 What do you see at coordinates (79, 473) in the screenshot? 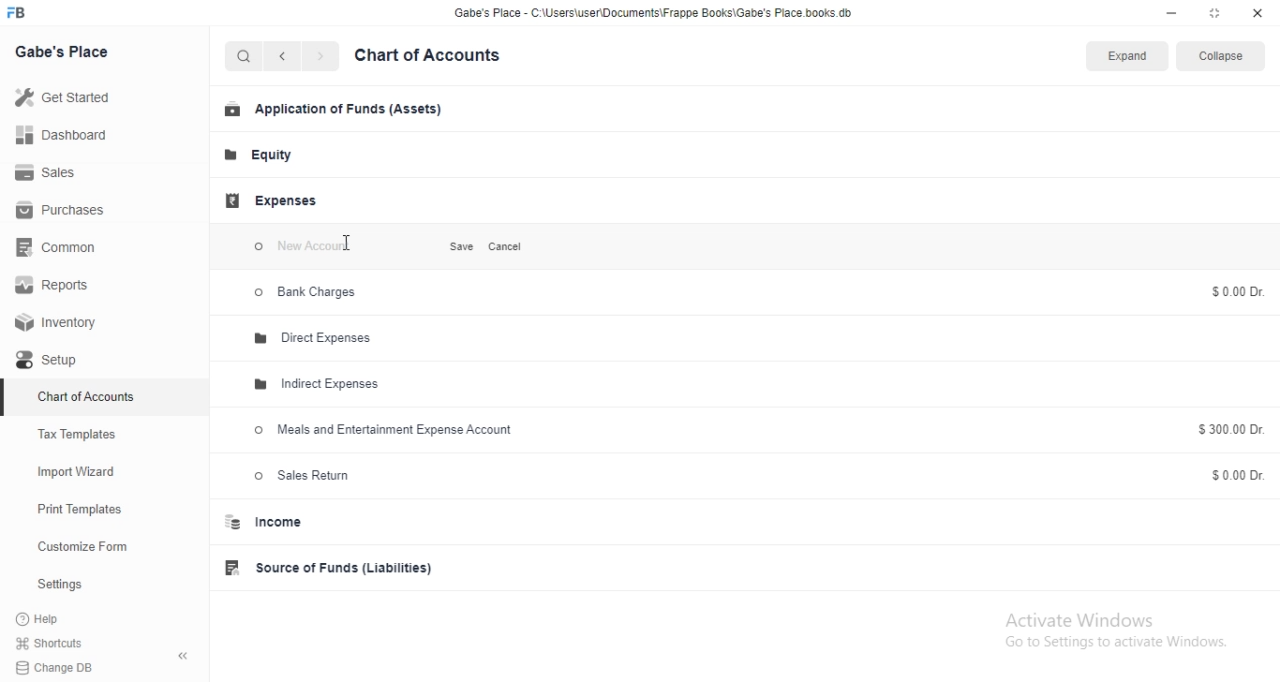
I see `Import Wizard` at bounding box center [79, 473].